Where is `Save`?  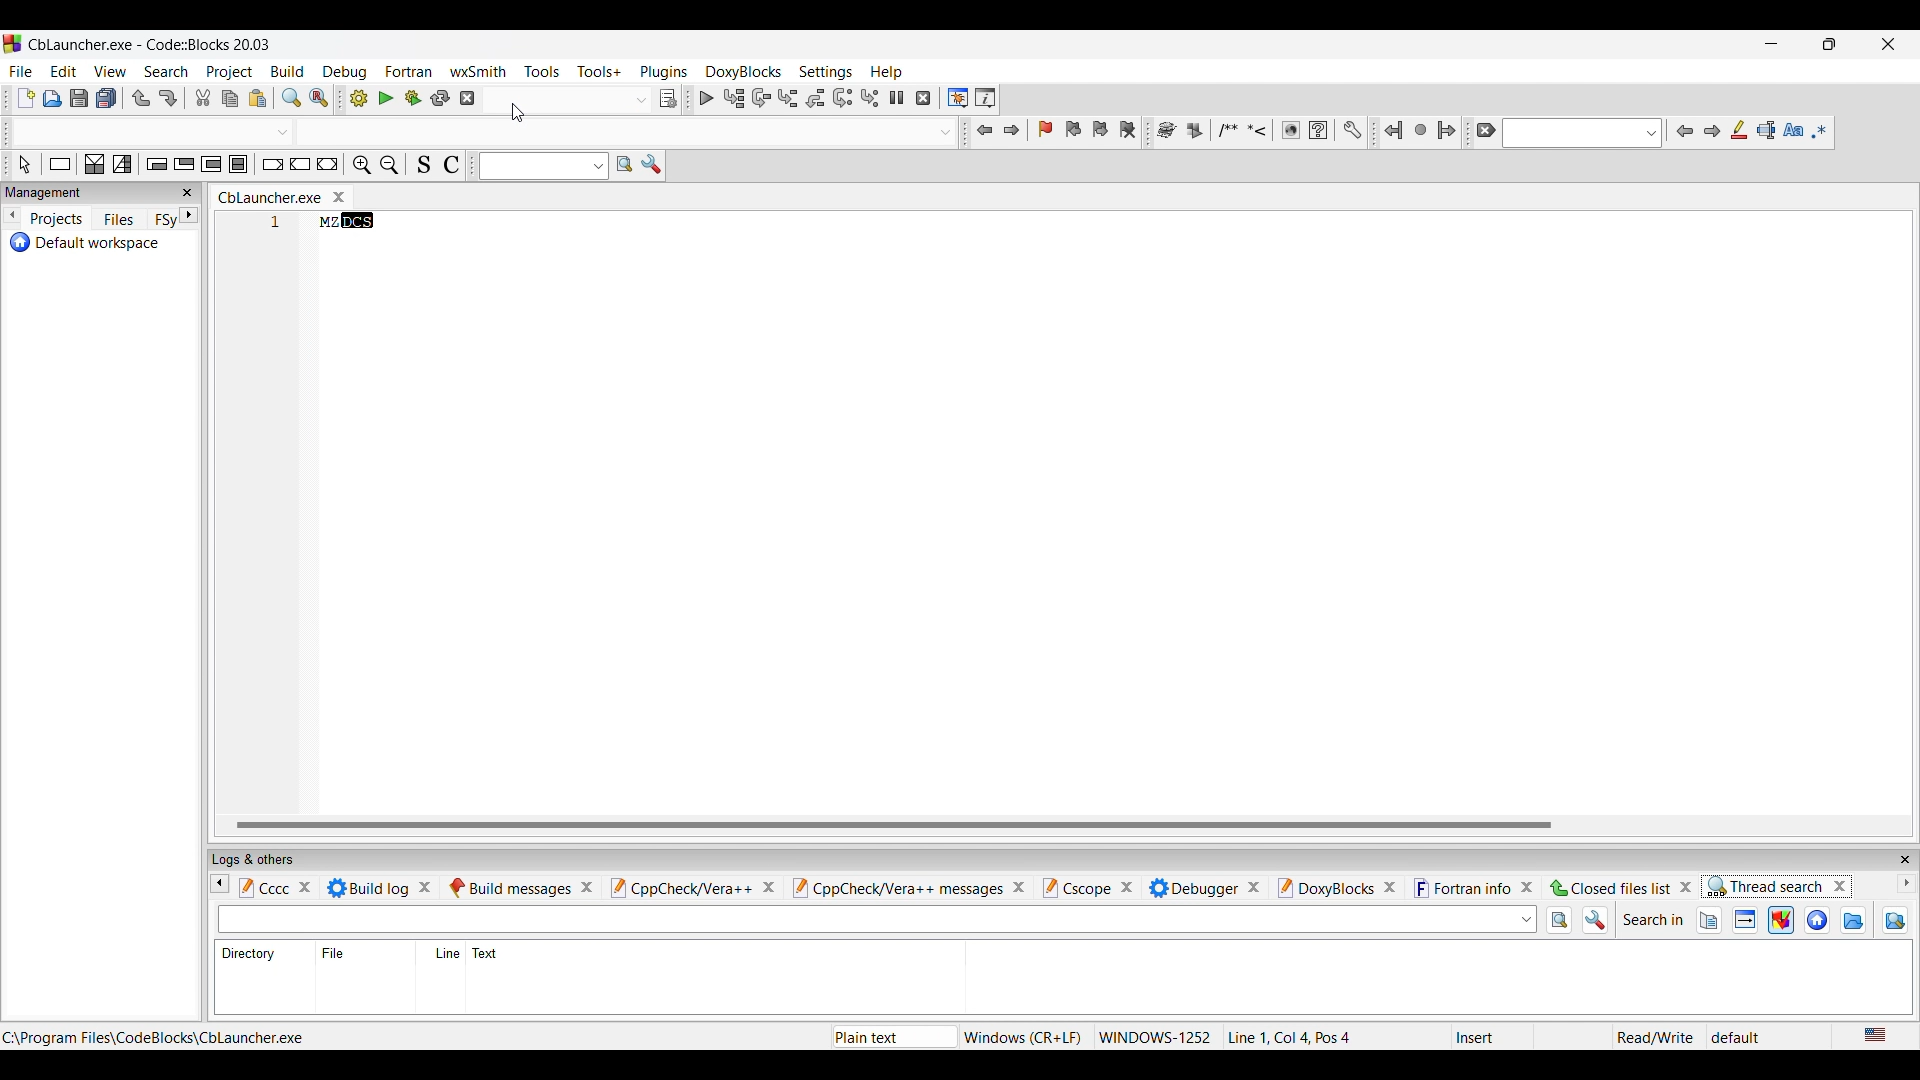
Save is located at coordinates (80, 98).